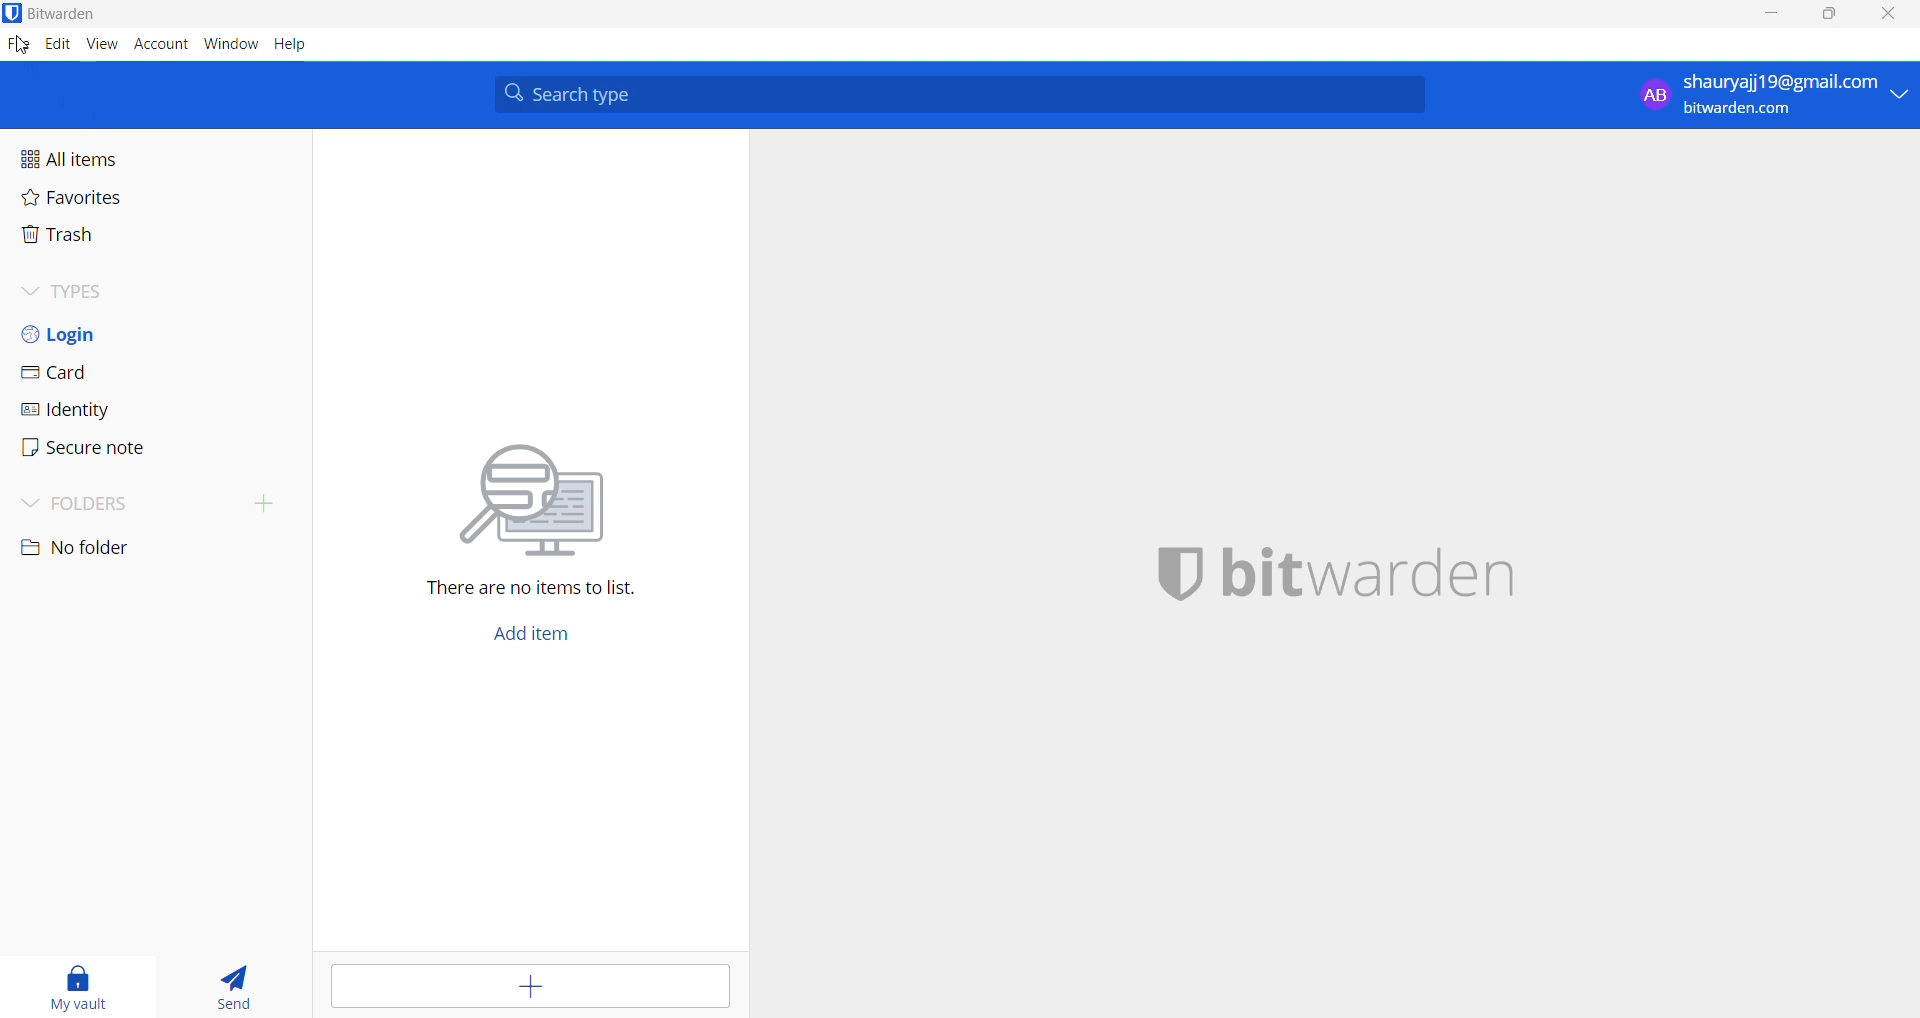 The width and height of the screenshot is (1920, 1018). I want to click on identity, so click(169, 410).